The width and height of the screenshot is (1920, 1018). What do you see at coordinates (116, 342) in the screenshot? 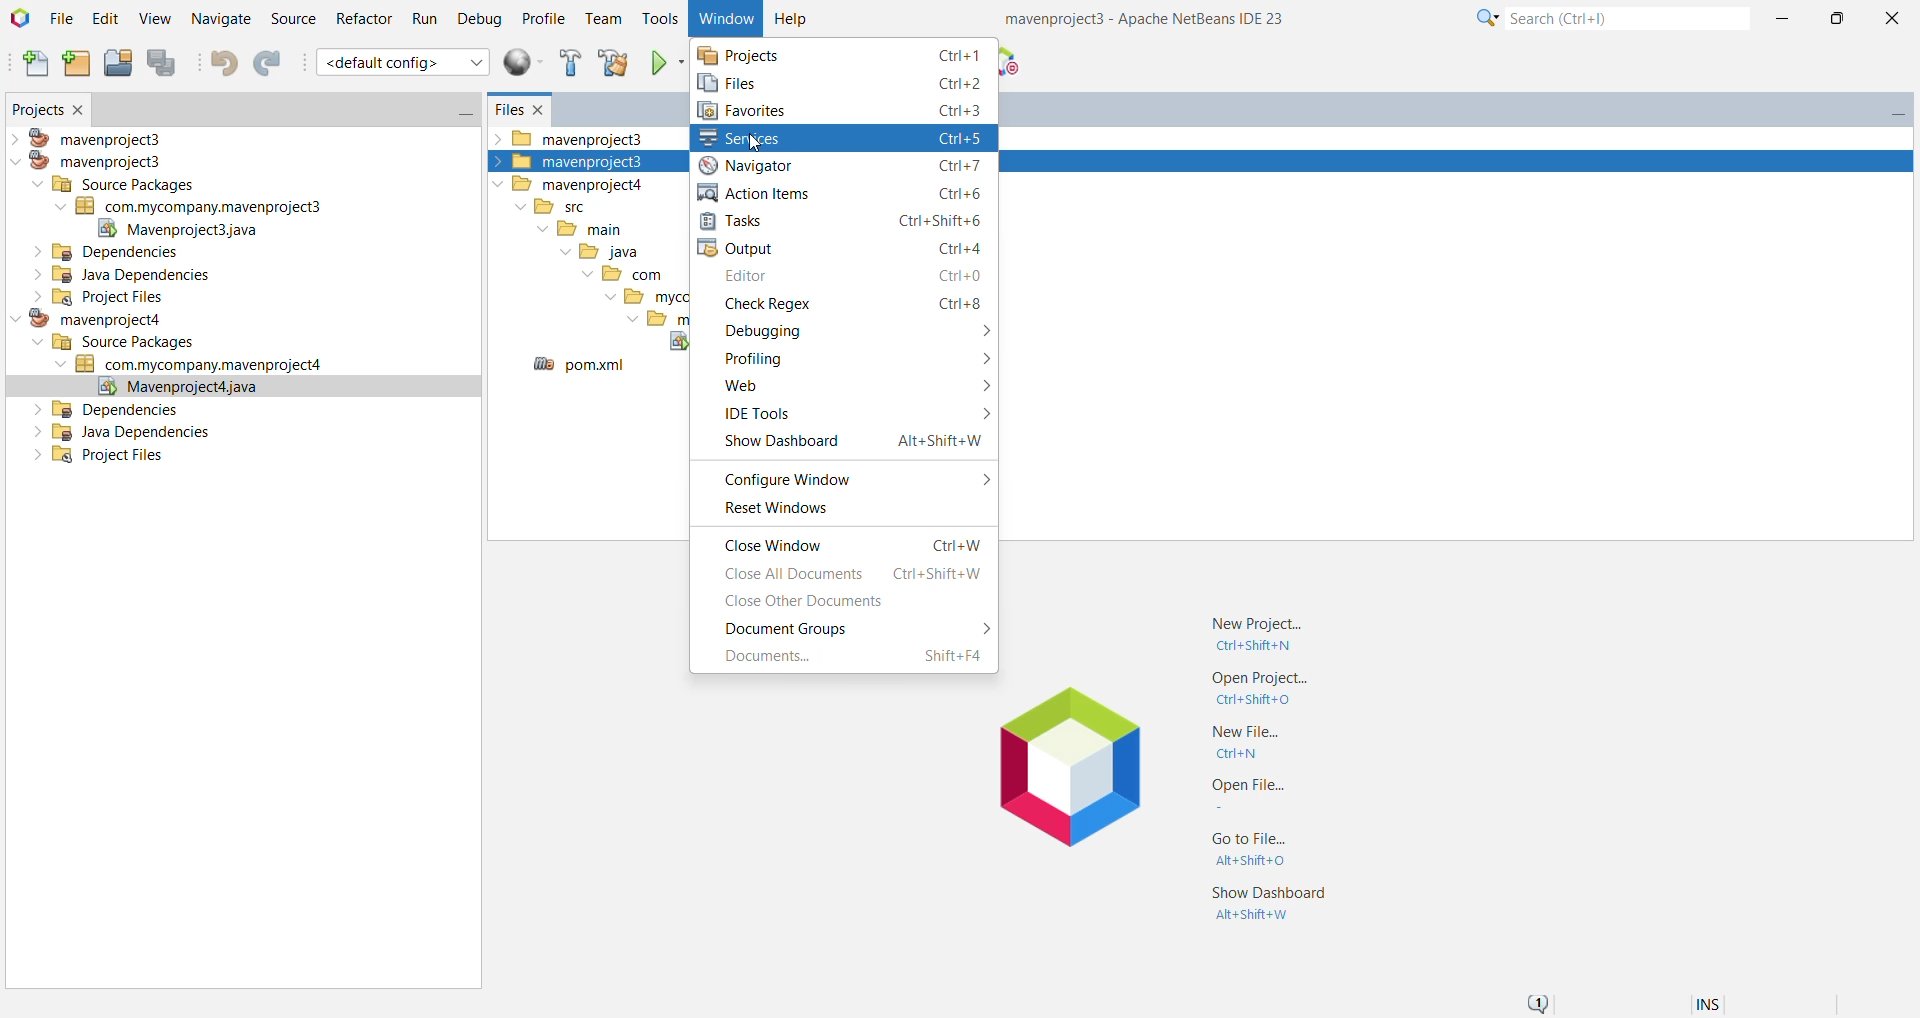
I see `Source Packages` at bounding box center [116, 342].